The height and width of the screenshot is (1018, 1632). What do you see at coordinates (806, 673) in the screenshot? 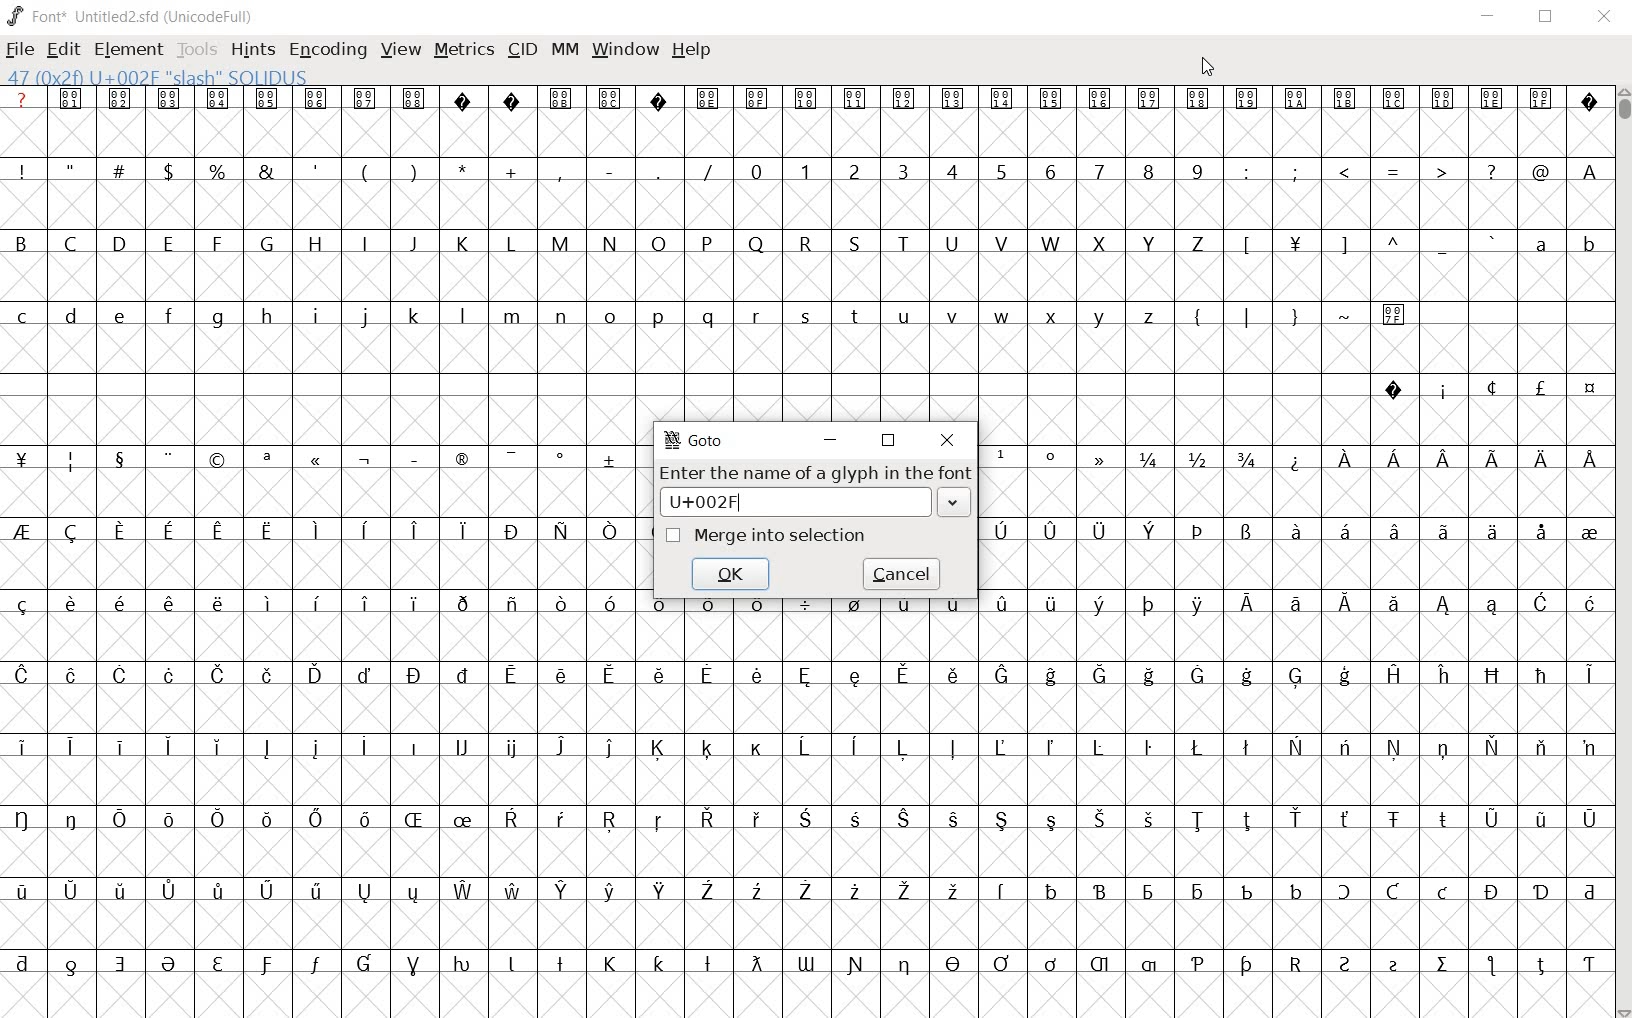
I see `special letters` at bounding box center [806, 673].